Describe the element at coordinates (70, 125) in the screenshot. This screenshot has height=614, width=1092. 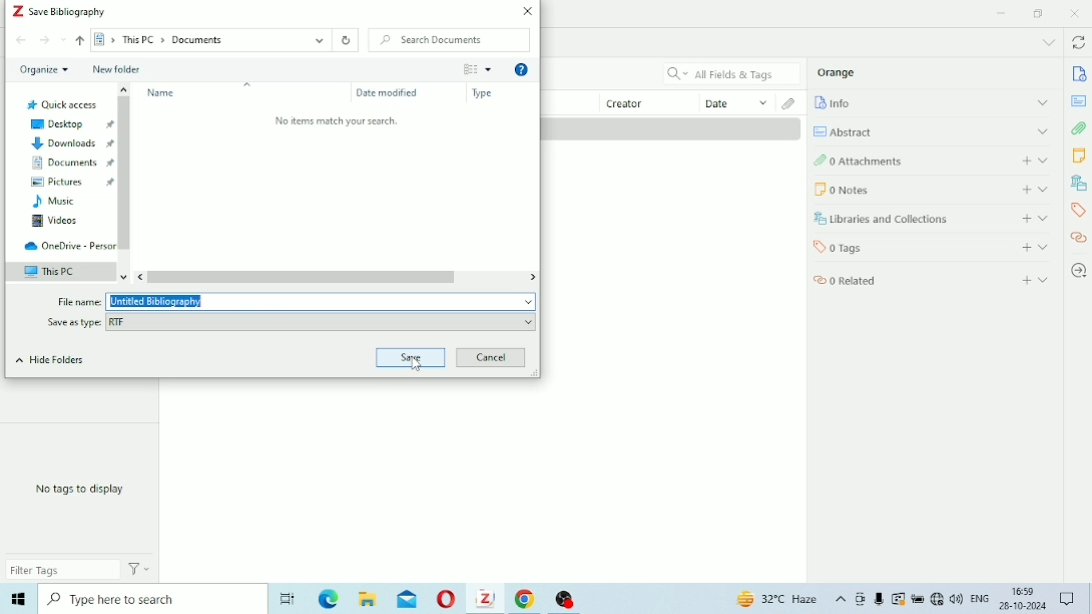
I see `Desktop` at that location.